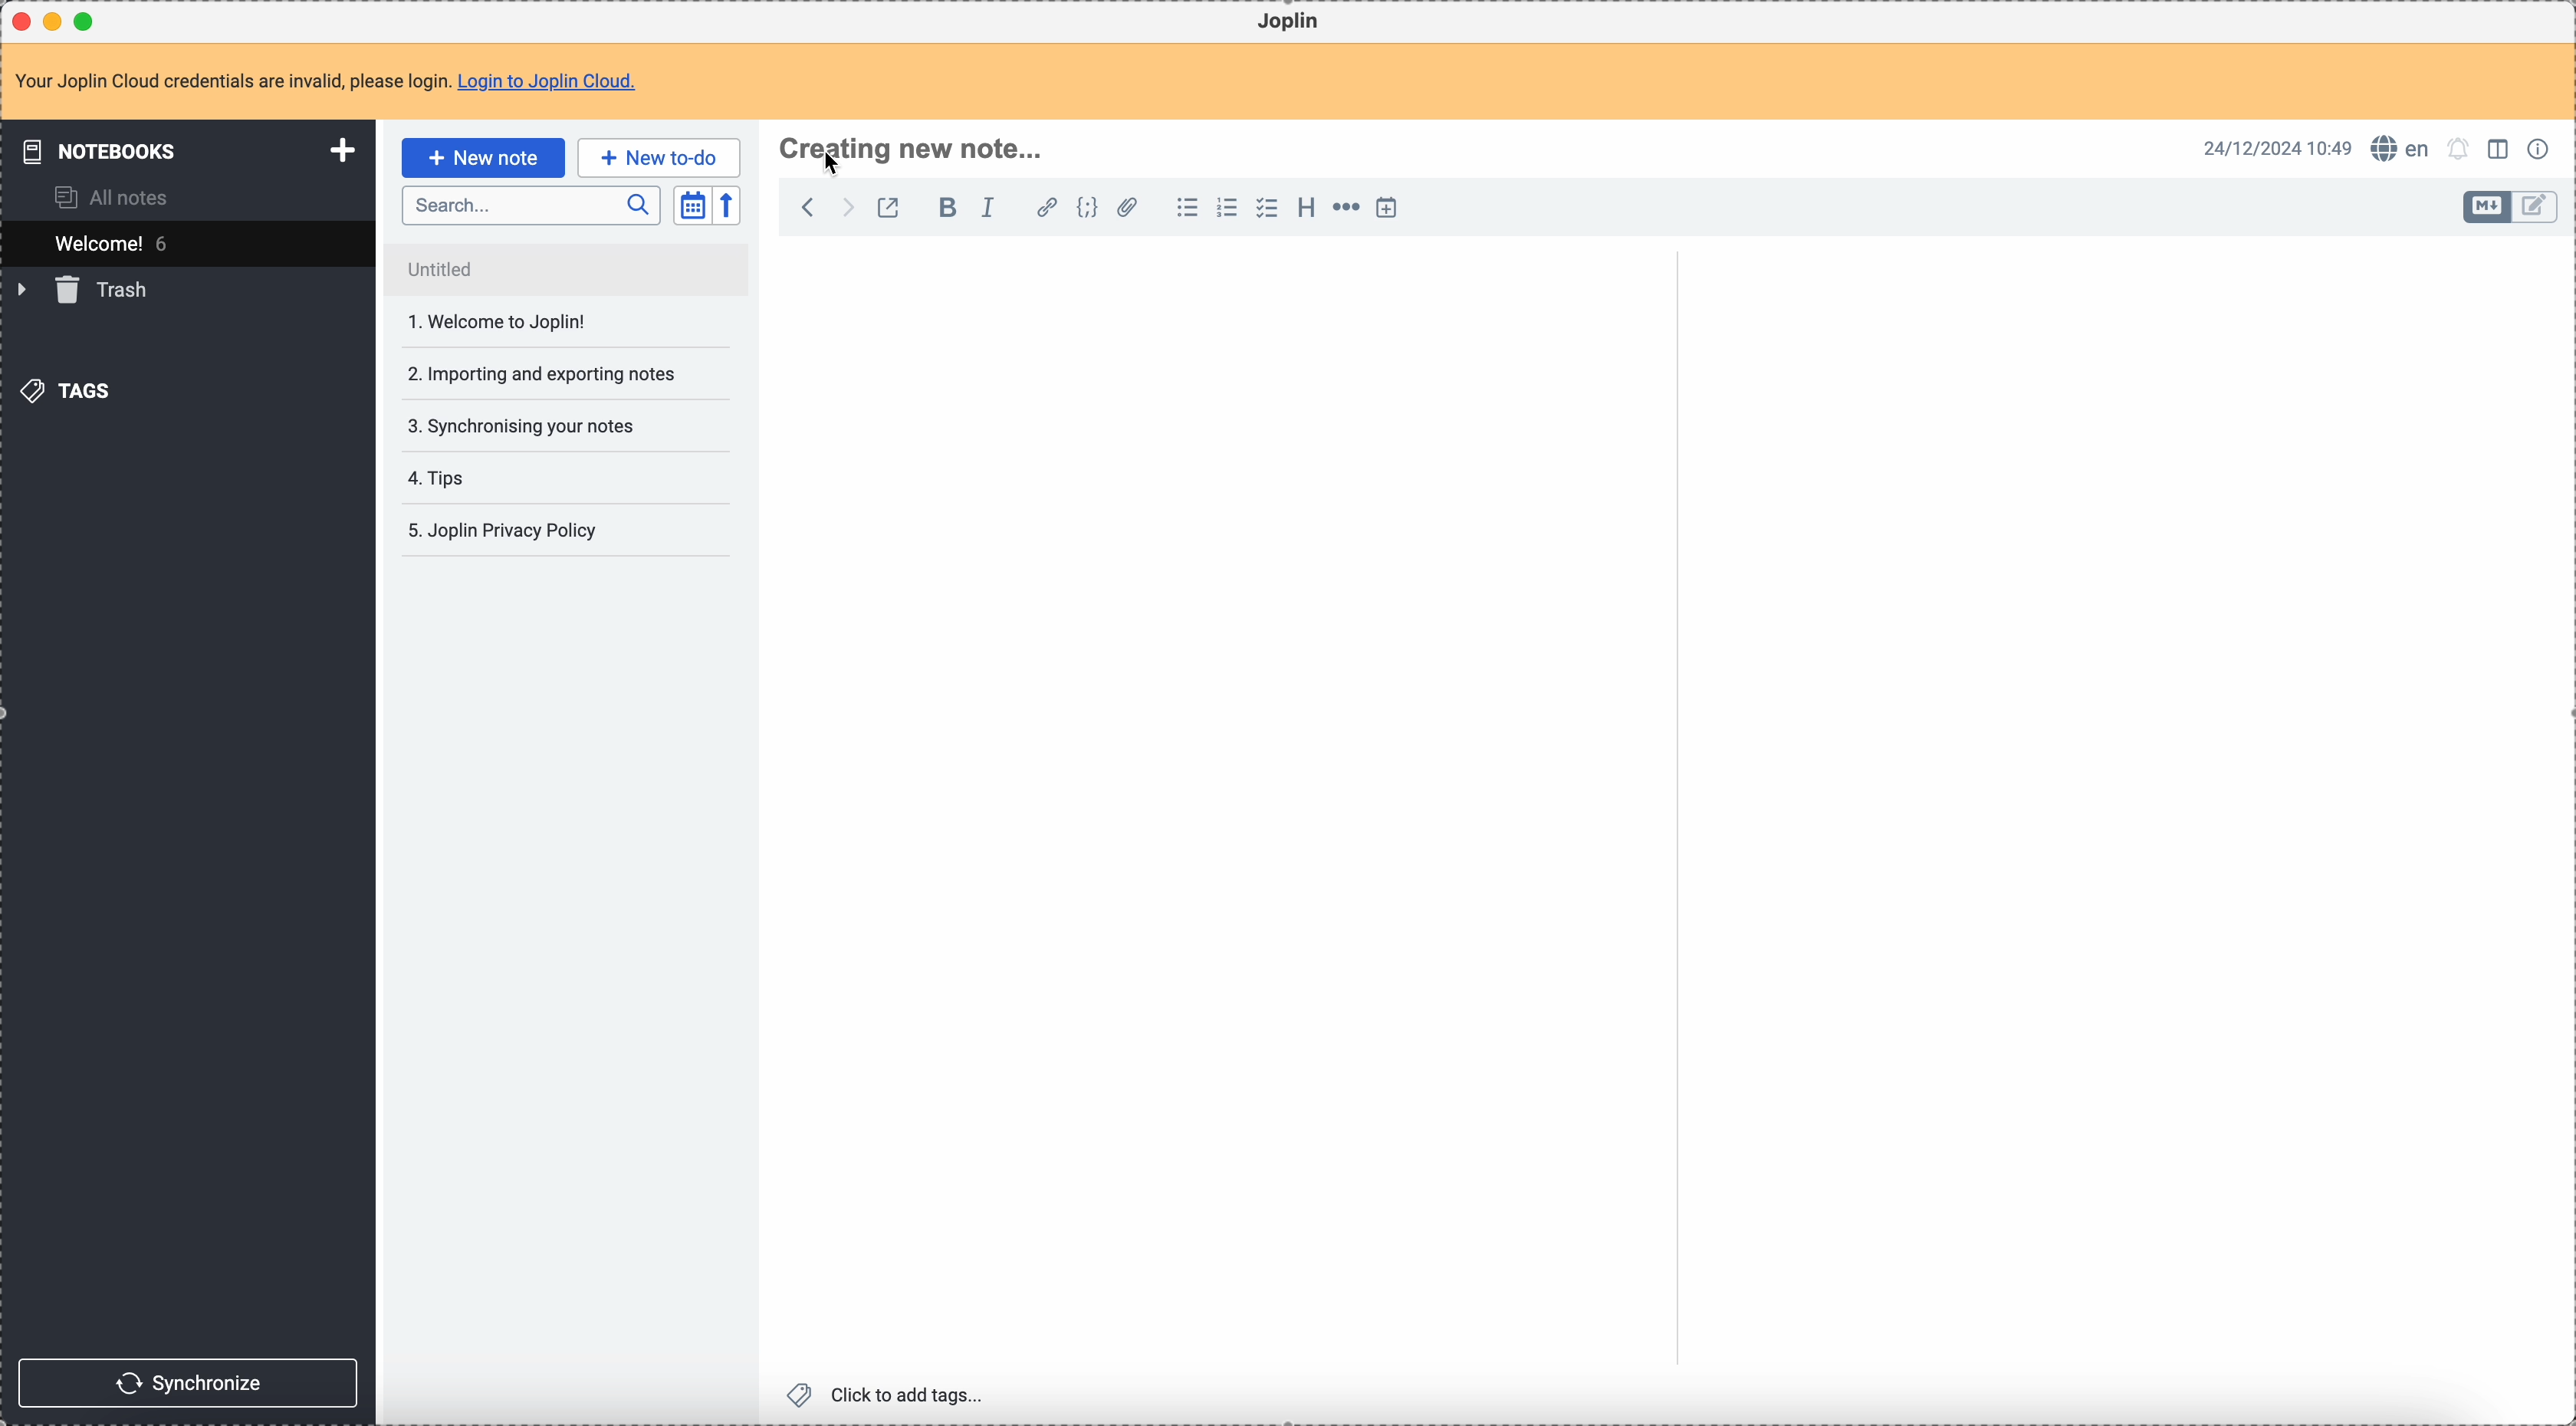  Describe the element at coordinates (2459, 149) in the screenshot. I see `set alarm` at that location.